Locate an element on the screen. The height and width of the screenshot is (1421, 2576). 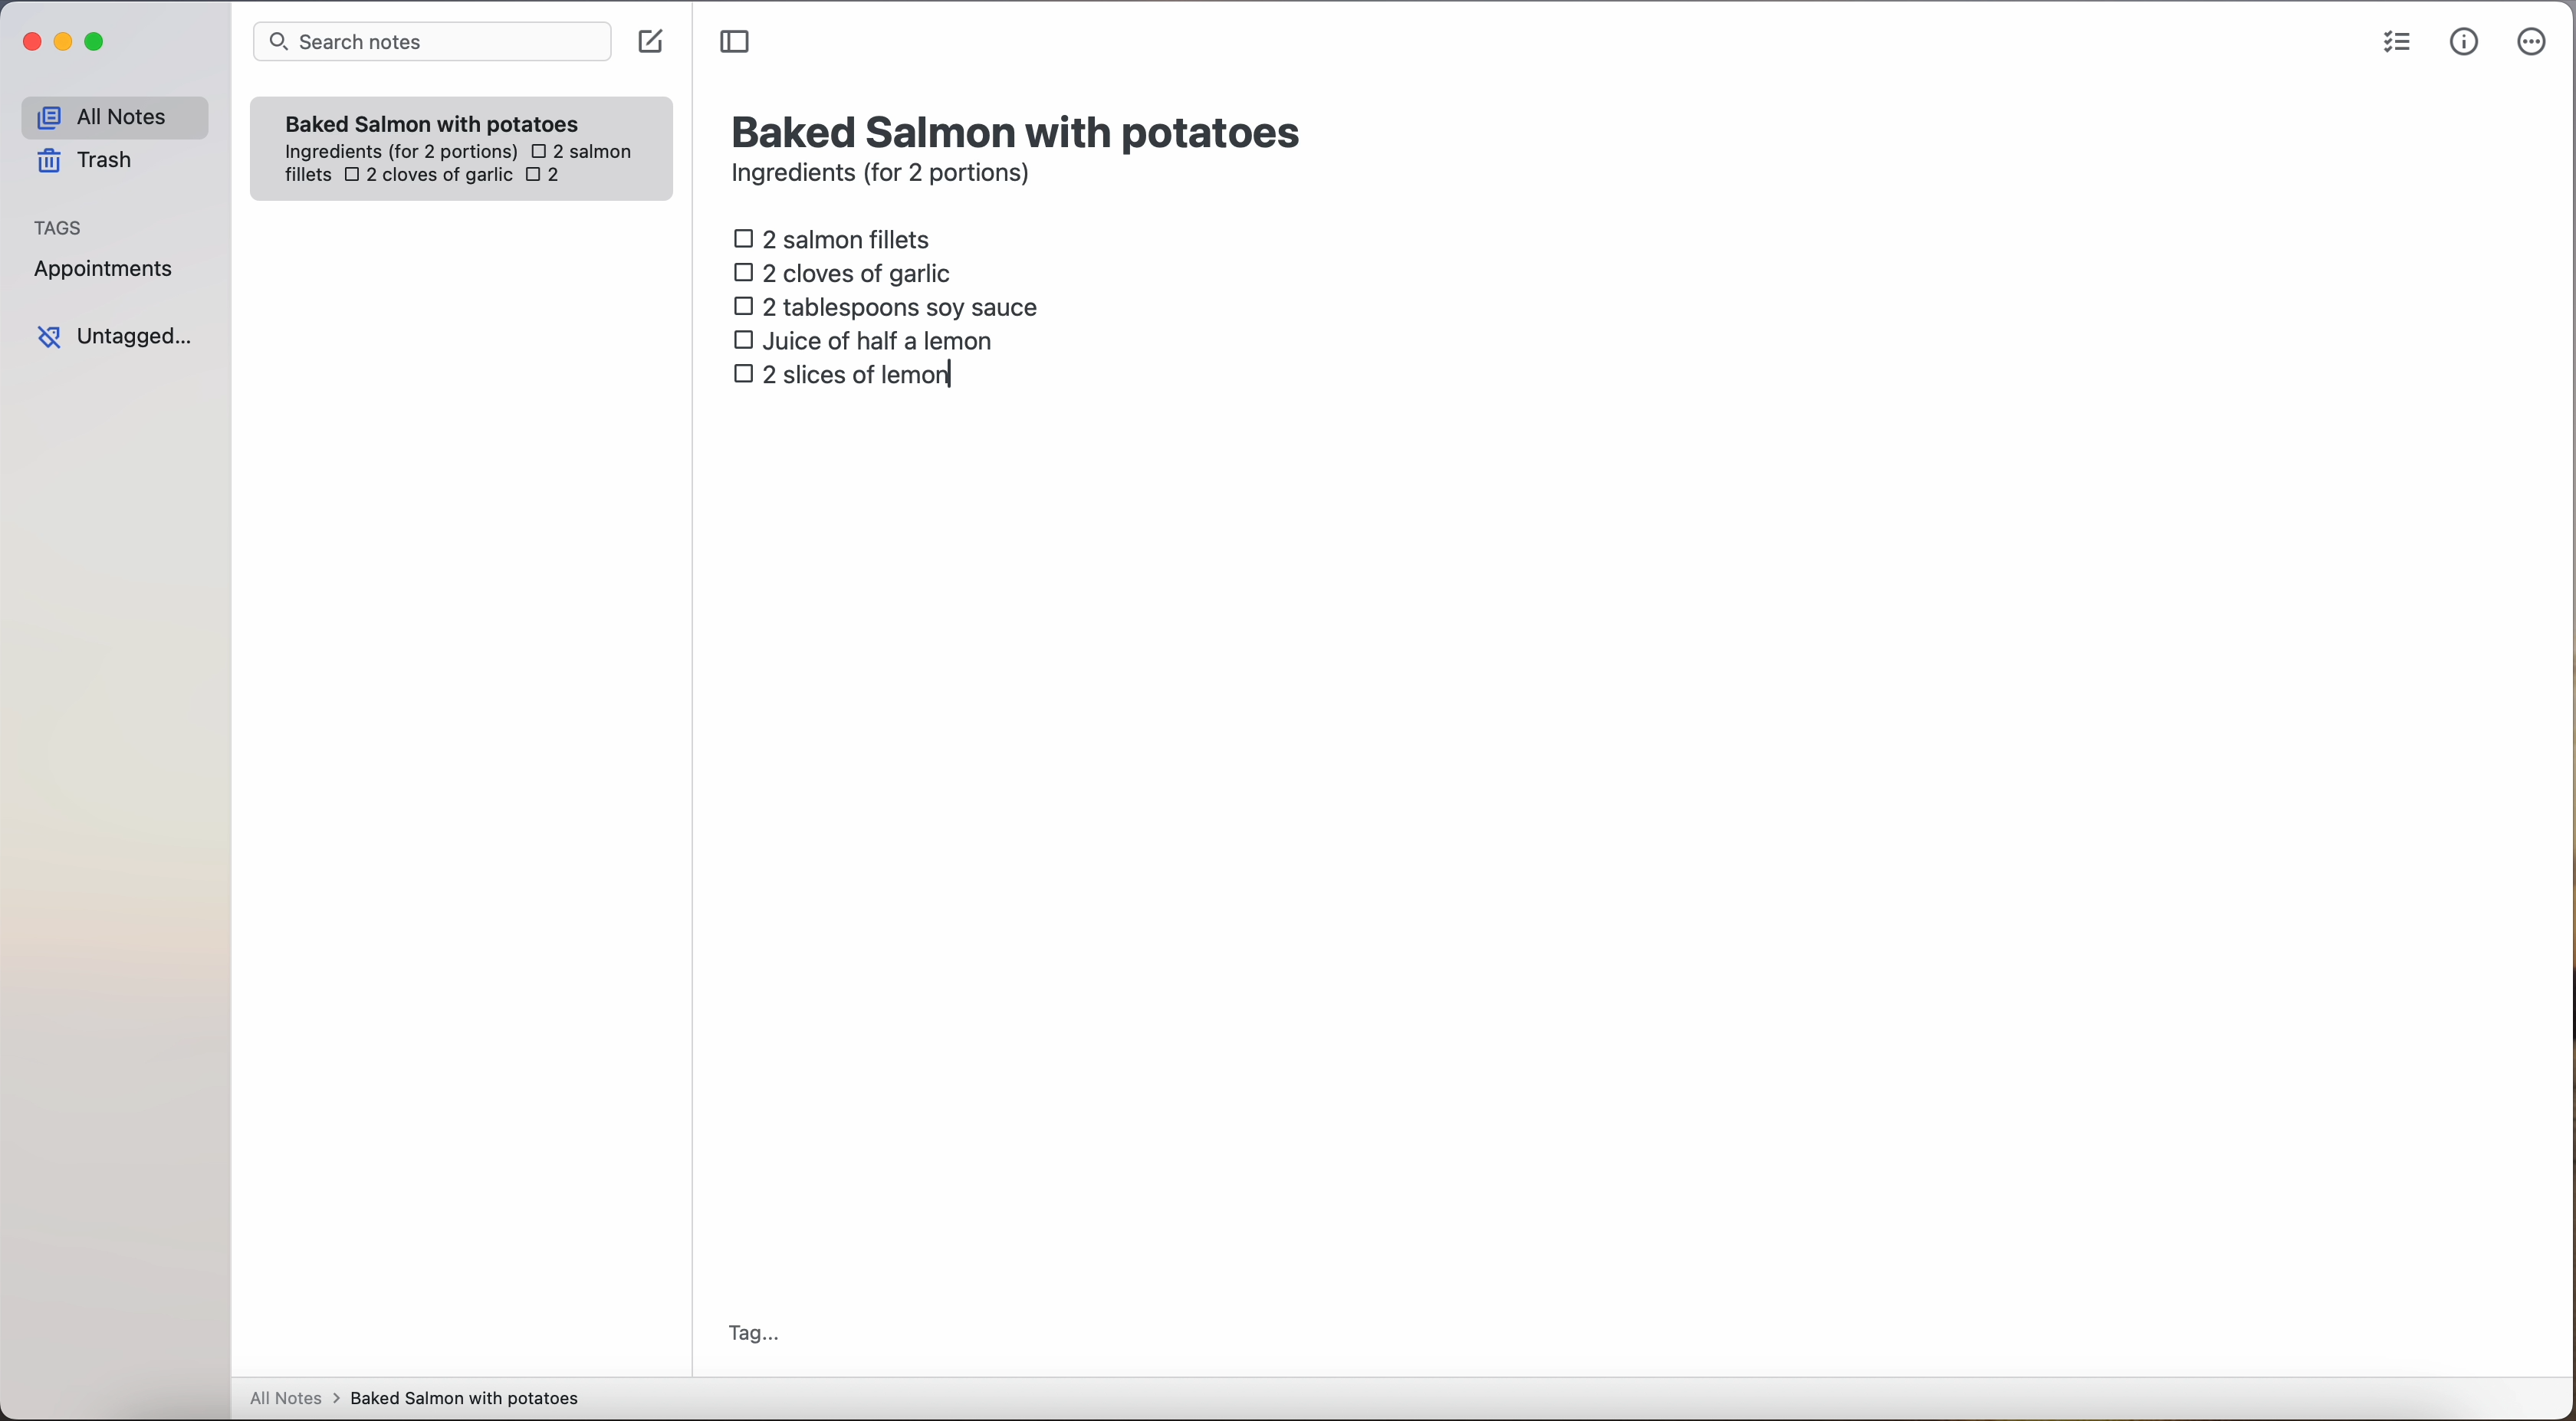
untagged is located at coordinates (117, 336).